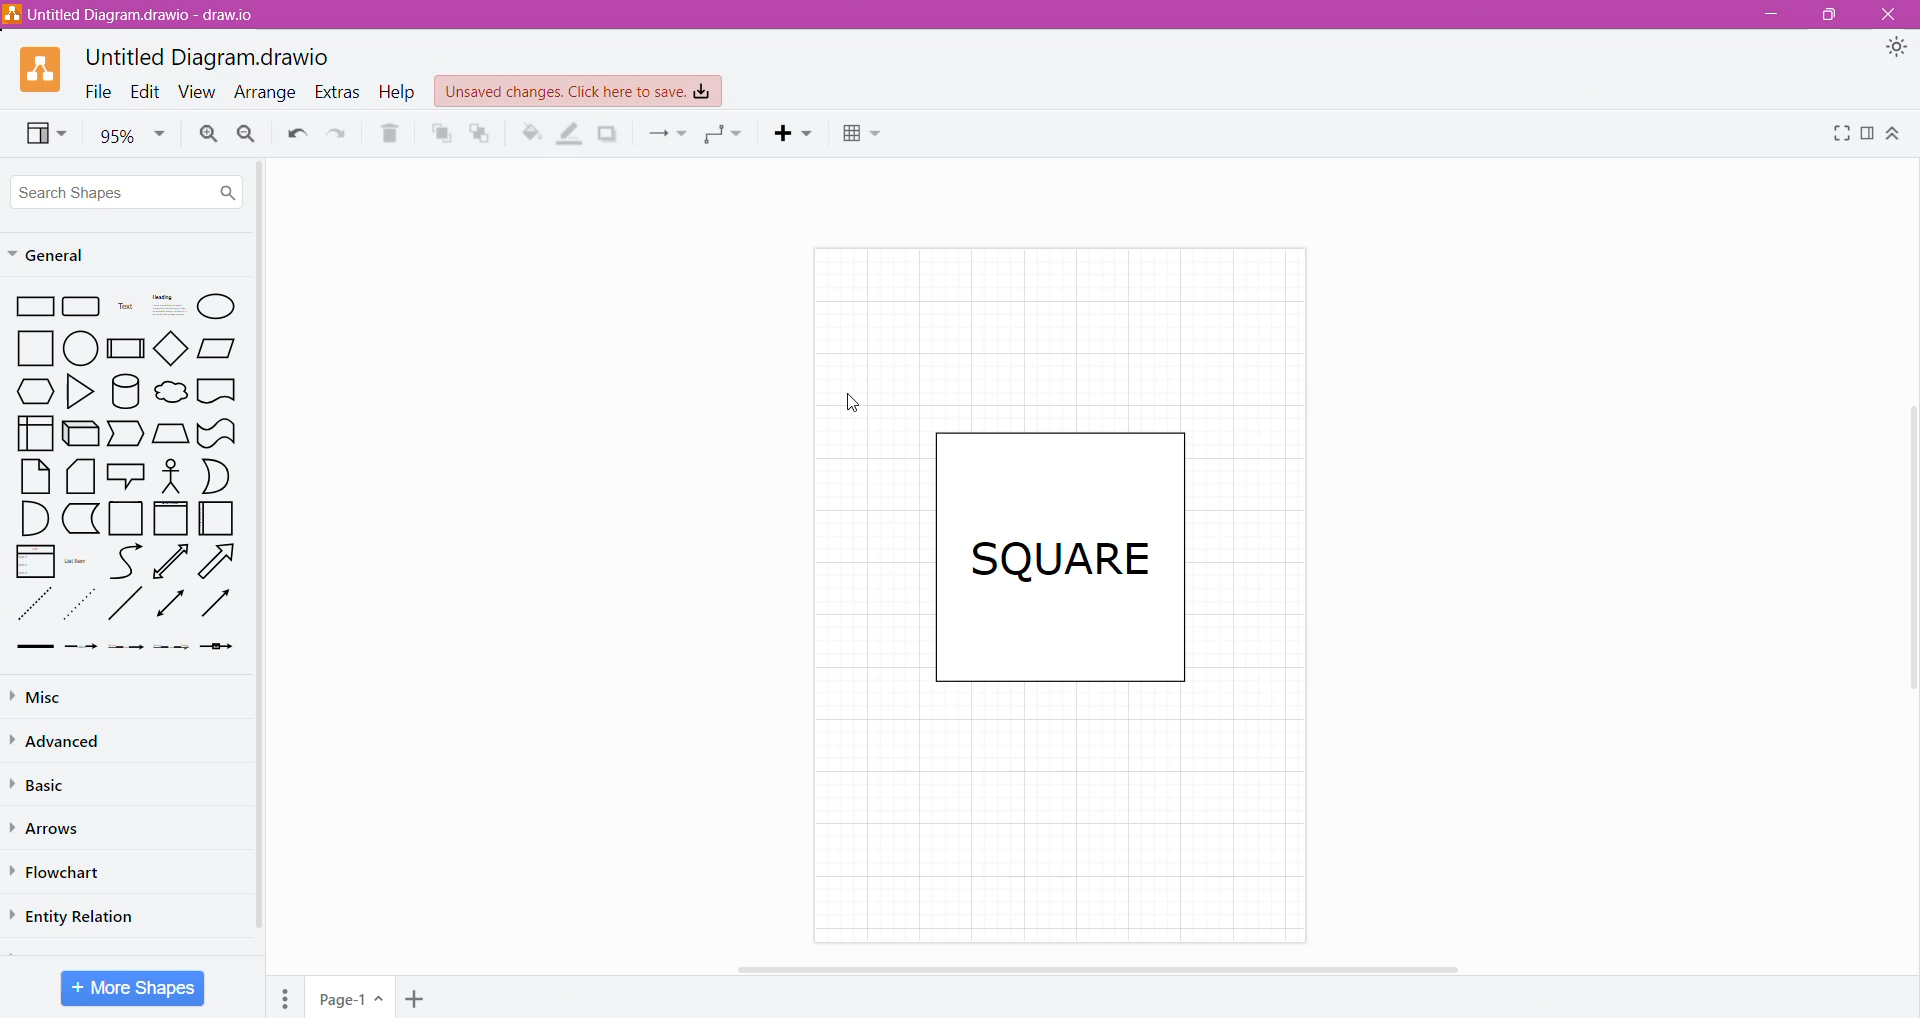 The image size is (1920, 1018). Describe the element at coordinates (568, 135) in the screenshot. I see `Line Color` at that location.